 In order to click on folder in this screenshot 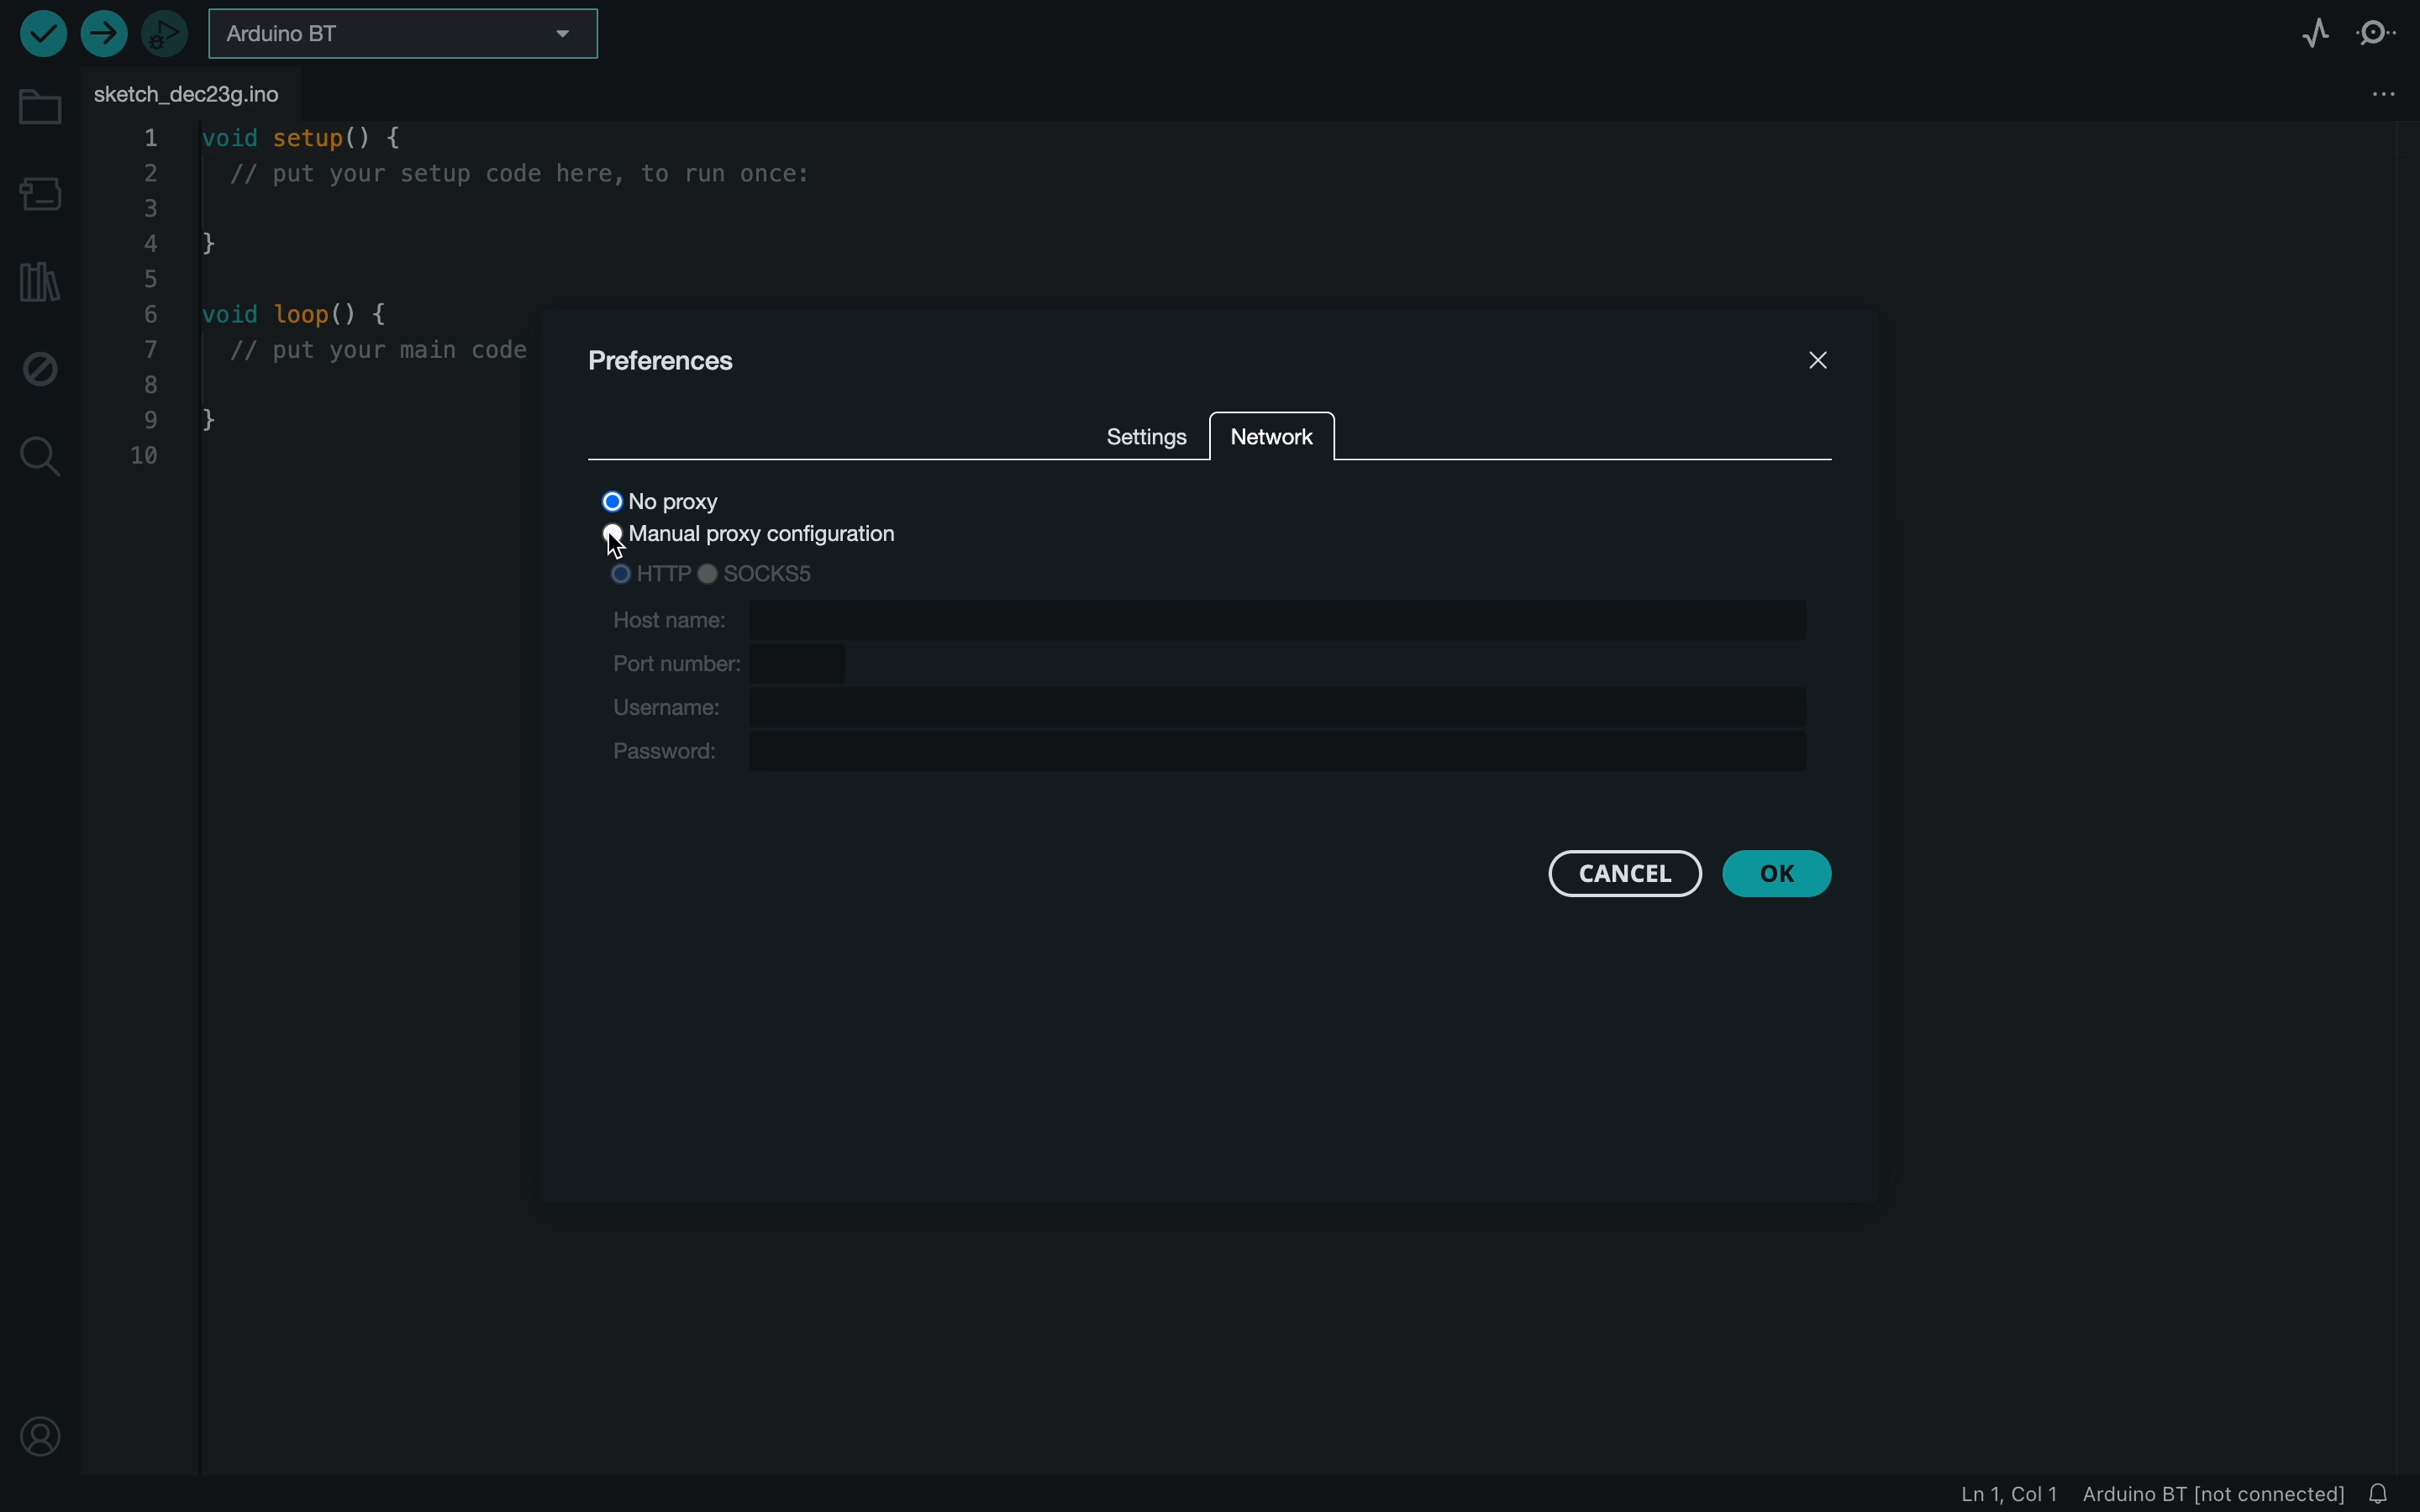, I will do `click(40, 106)`.